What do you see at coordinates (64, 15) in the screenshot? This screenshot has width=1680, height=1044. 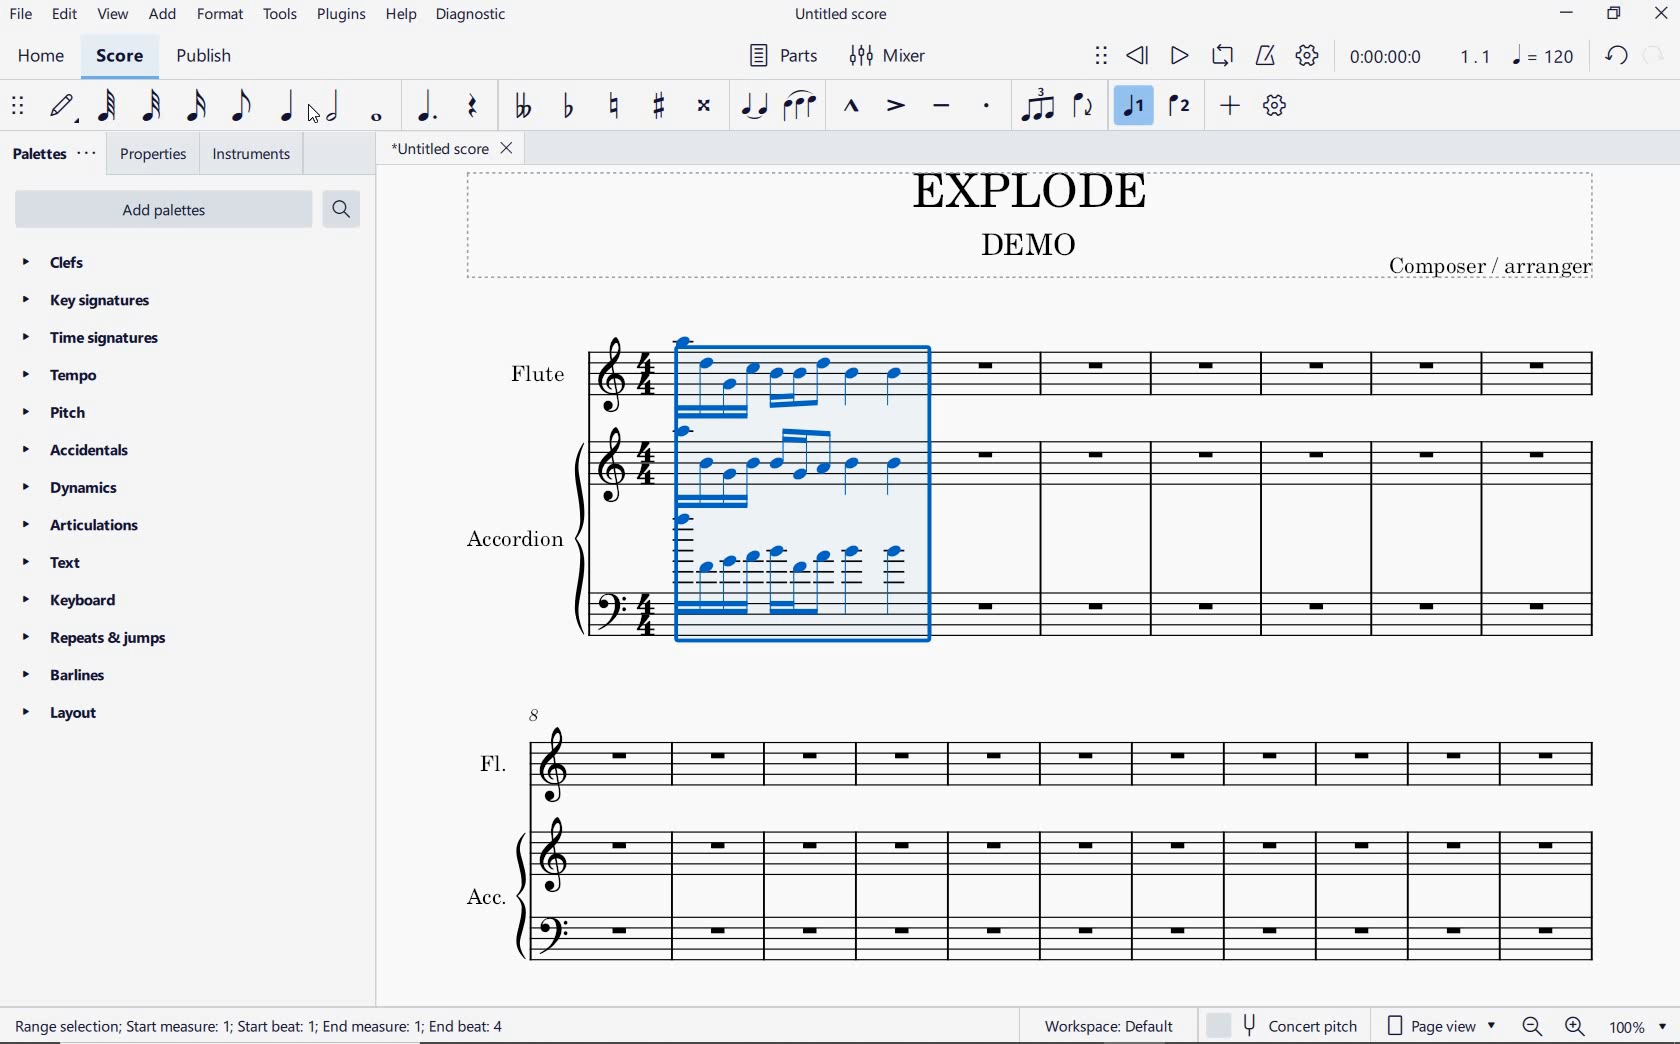 I see `edit` at bounding box center [64, 15].